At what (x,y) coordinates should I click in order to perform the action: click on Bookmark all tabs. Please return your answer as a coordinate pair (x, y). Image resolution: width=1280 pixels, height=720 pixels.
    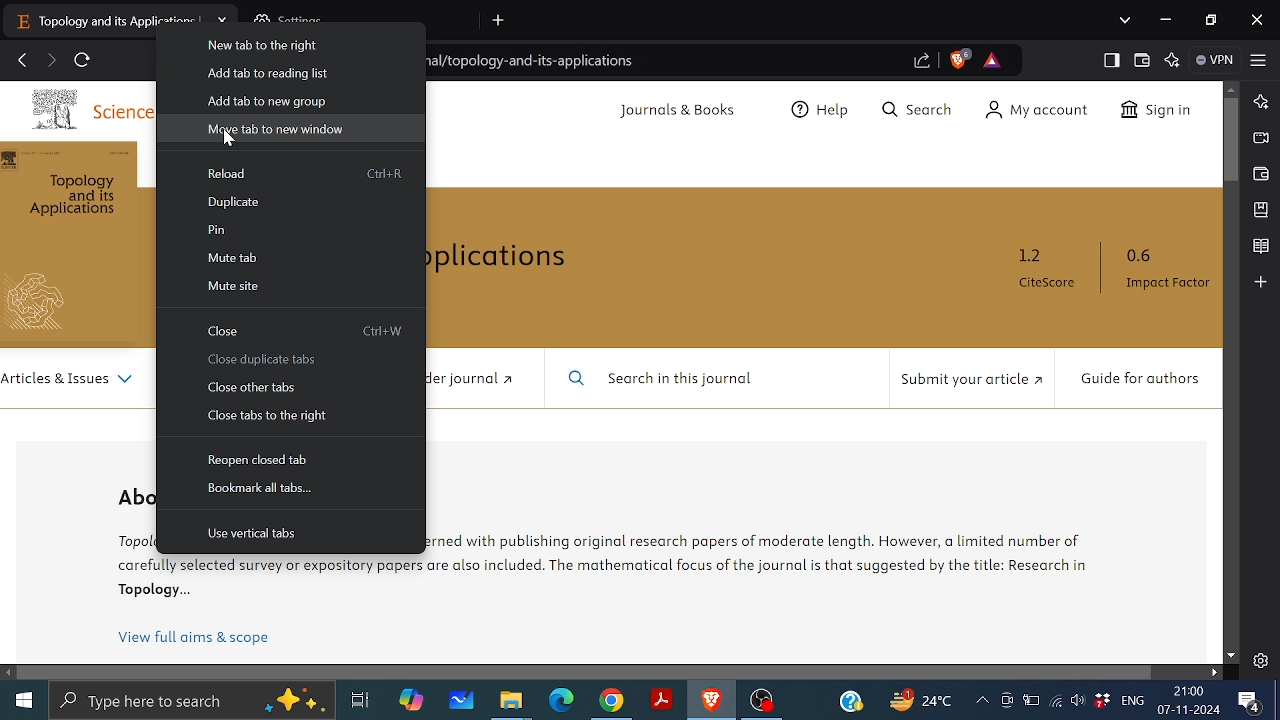
    Looking at the image, I should click on (262, 492).